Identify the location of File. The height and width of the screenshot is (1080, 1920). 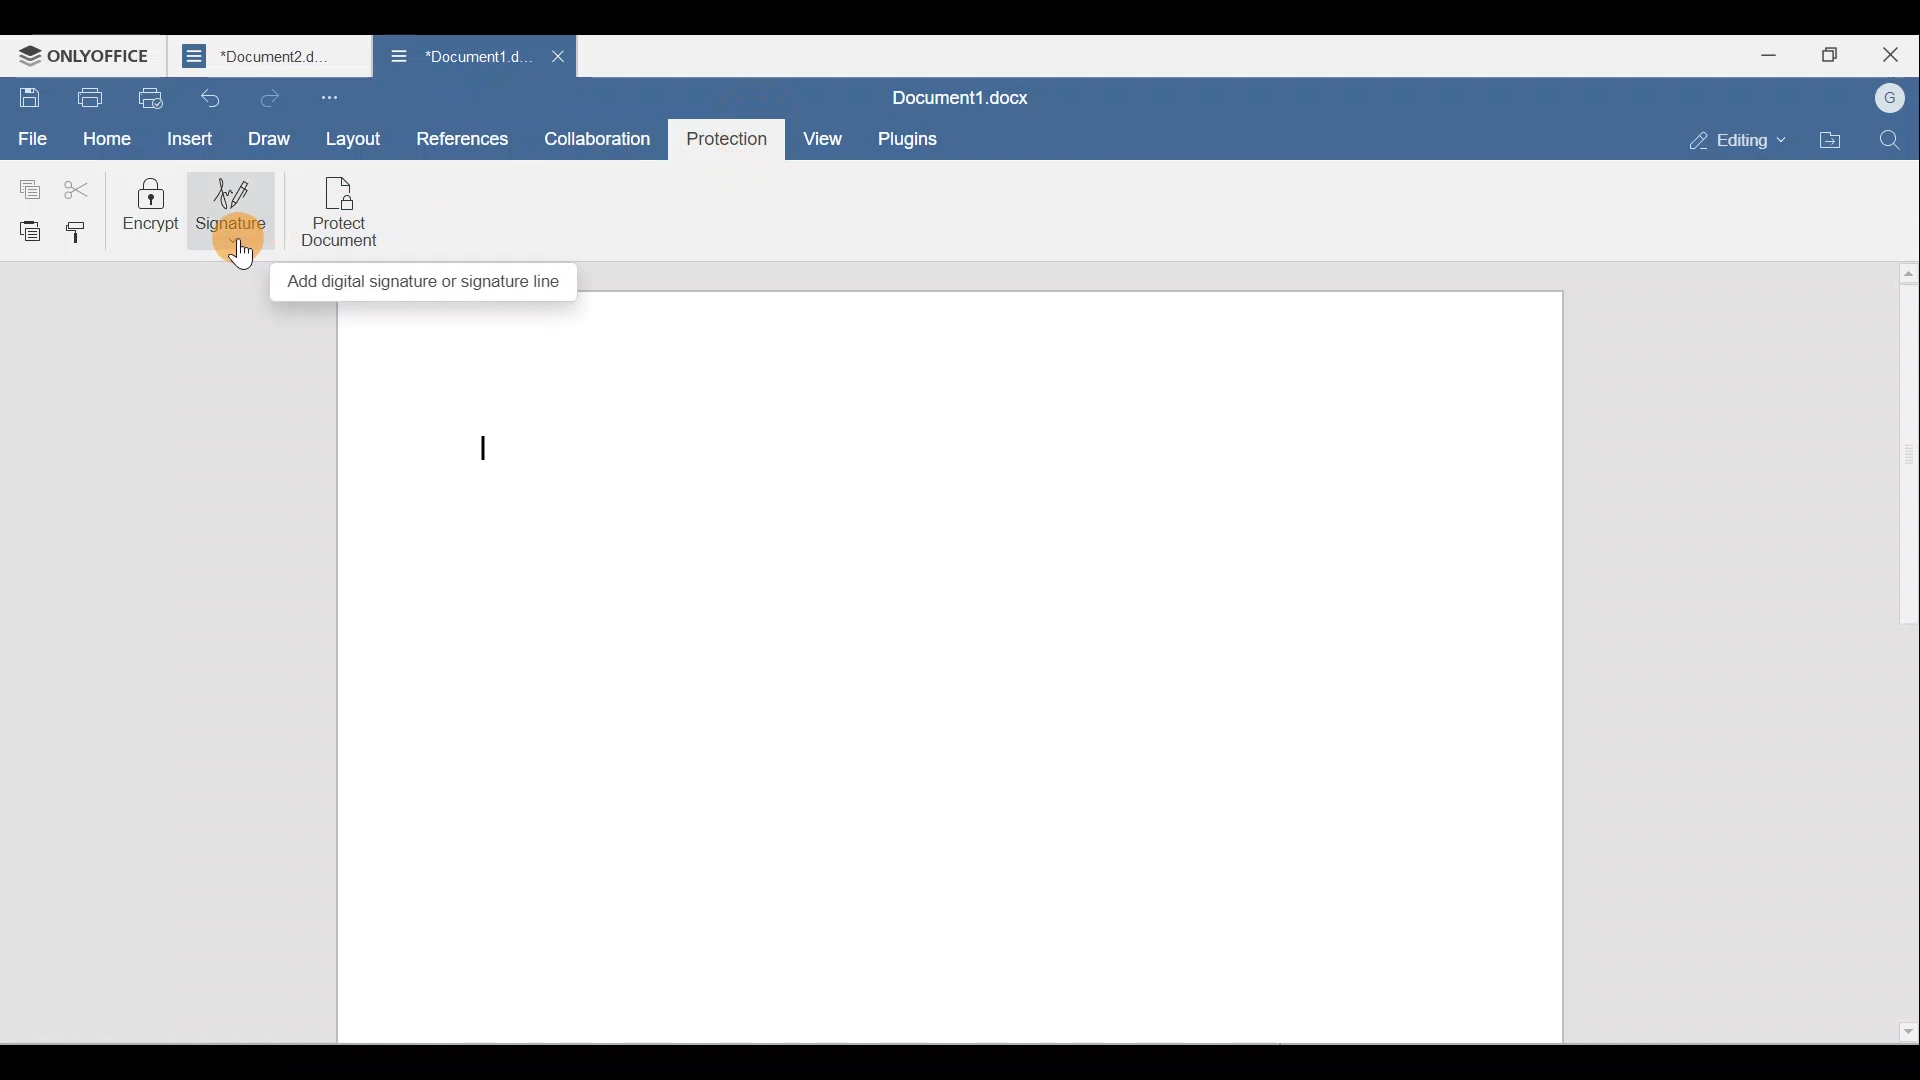
(30, 140).